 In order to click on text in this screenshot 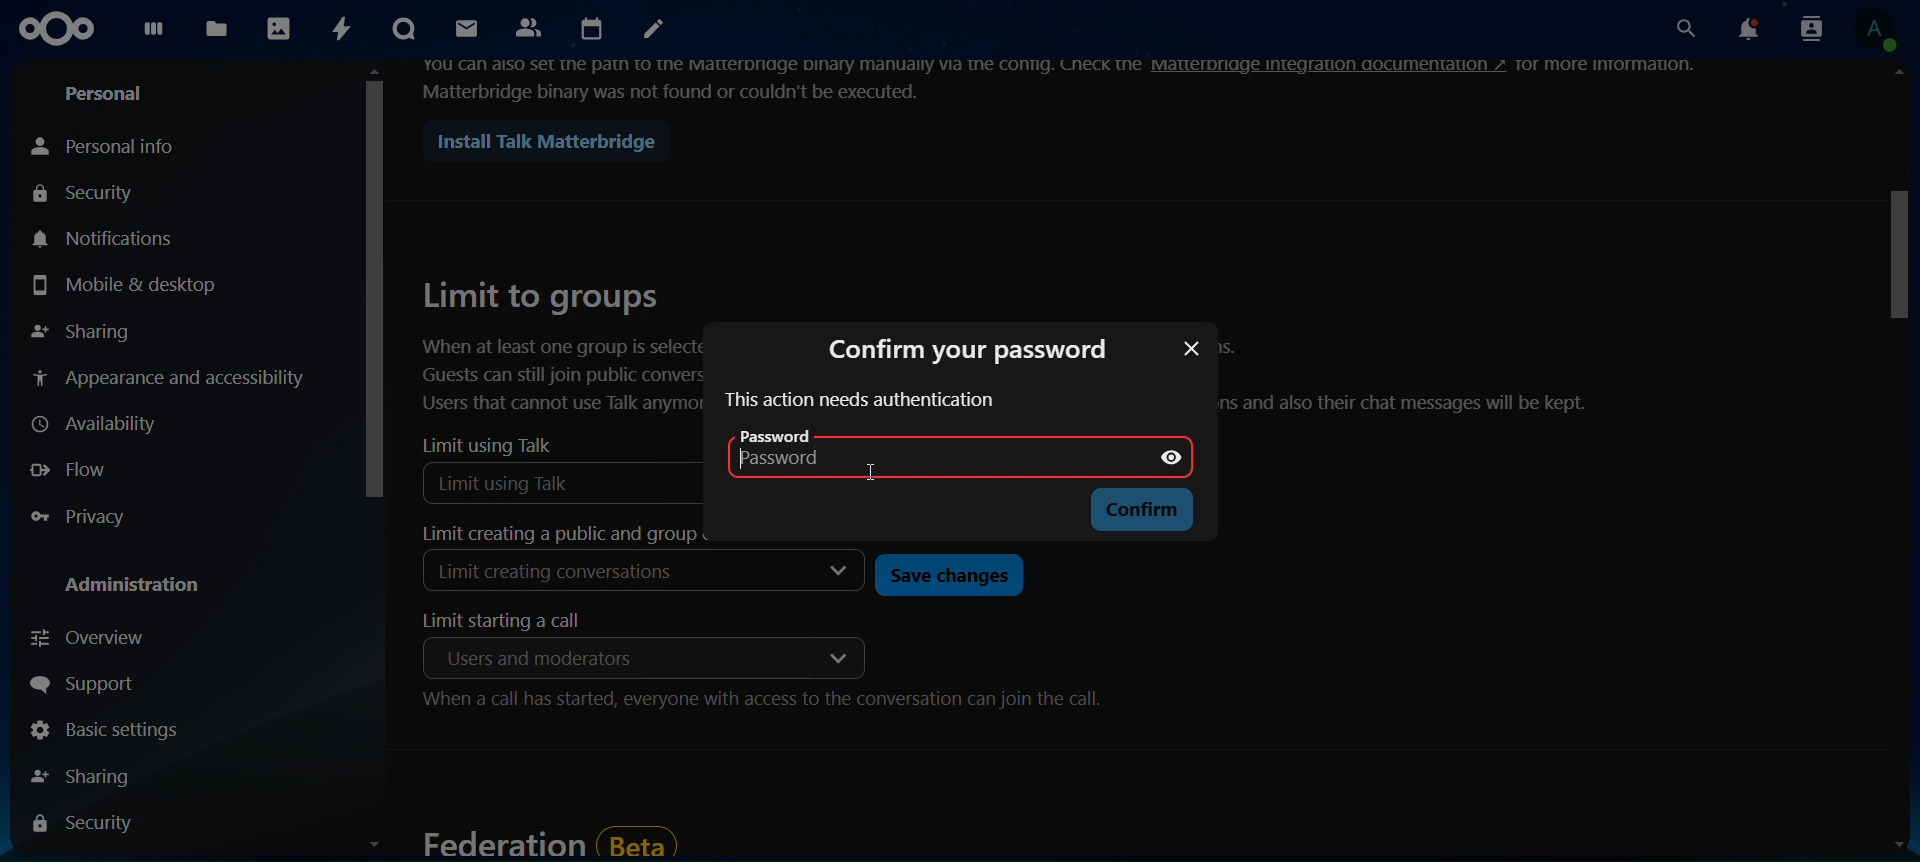, I will do `click(1606, 63)`.